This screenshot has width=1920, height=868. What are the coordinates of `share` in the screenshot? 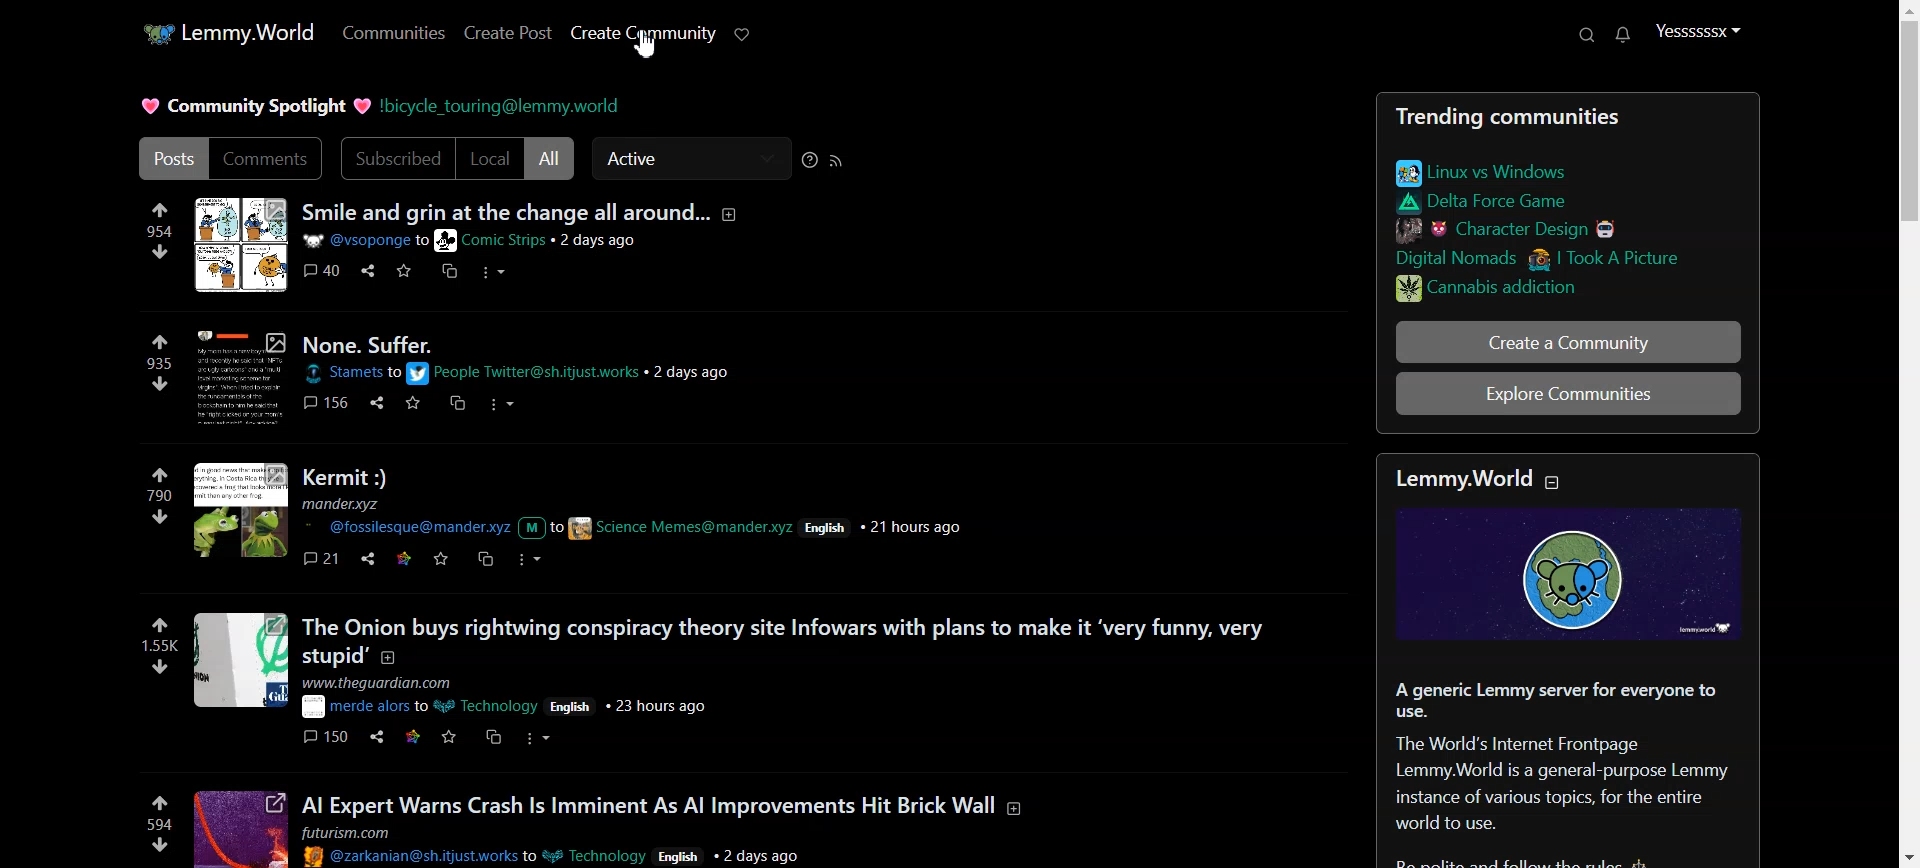 It's located at (381, 403).